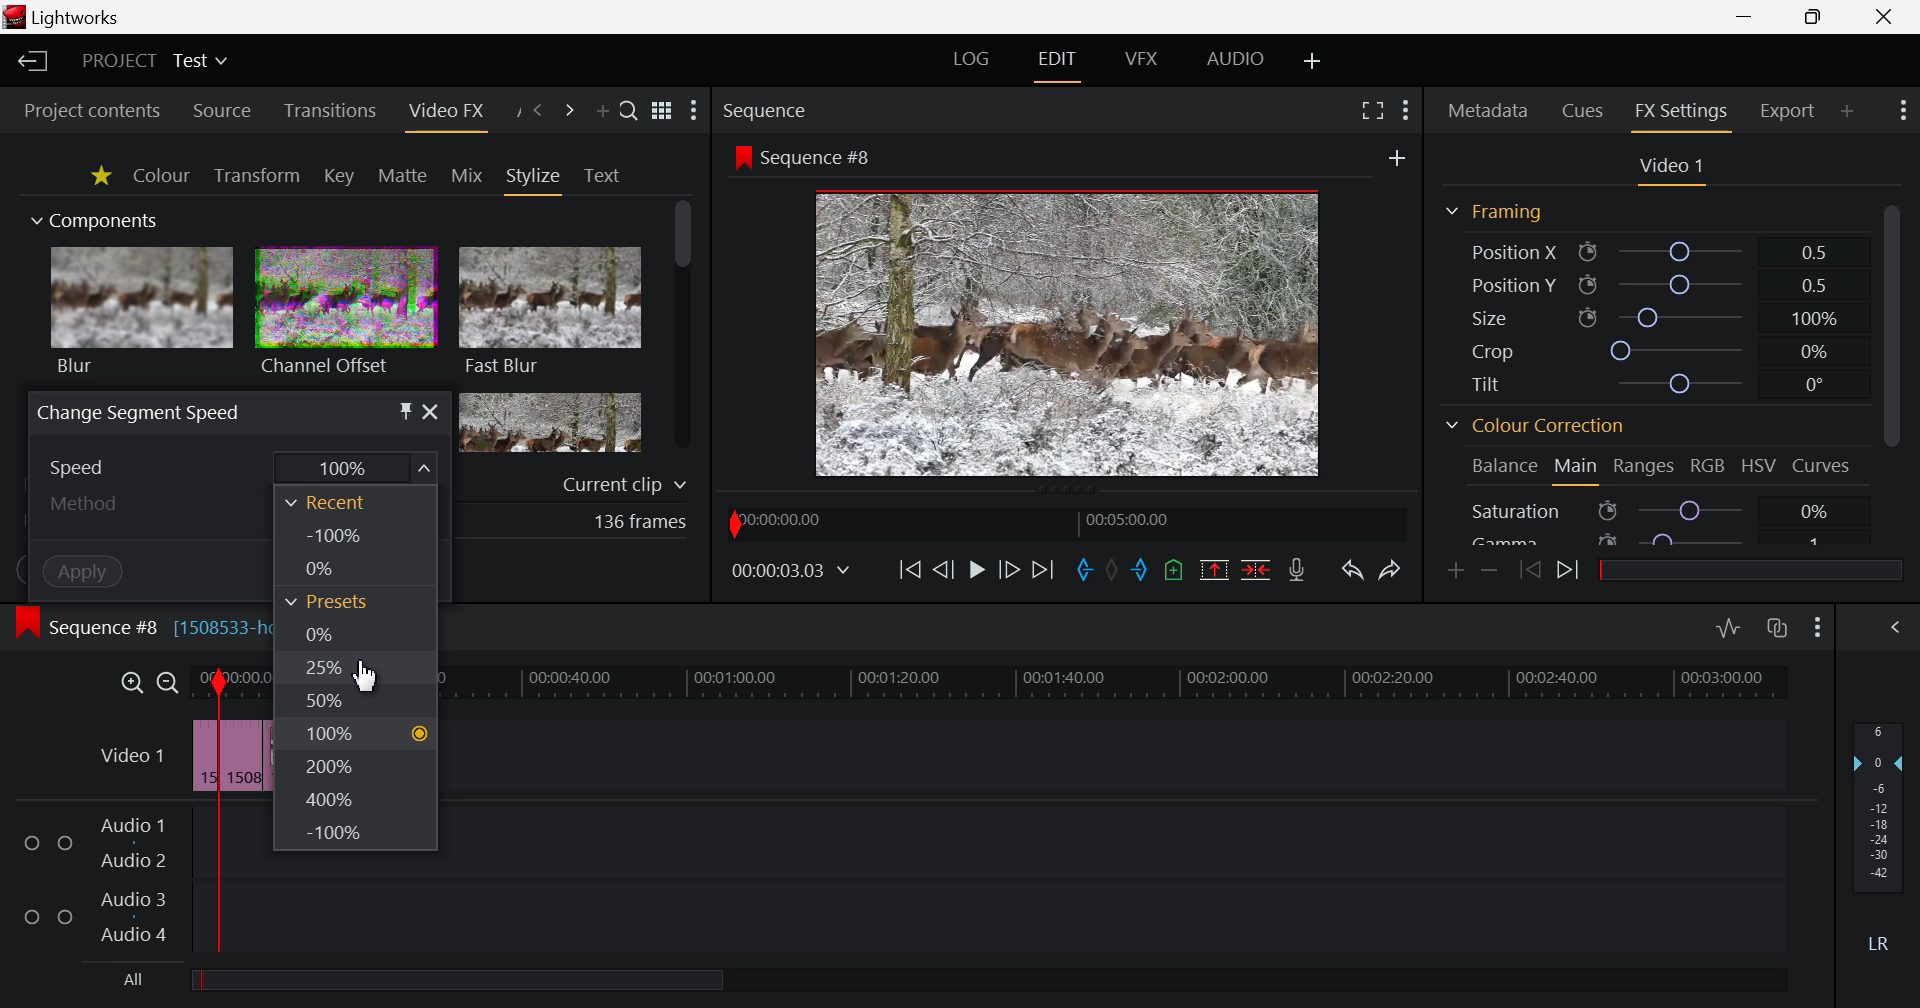 The width and height of the screenshot is (1920, 1008). What do you see at coordinates (976, 576) in the screenshot?
I see `Video Played` at bounding box center [976, 576].